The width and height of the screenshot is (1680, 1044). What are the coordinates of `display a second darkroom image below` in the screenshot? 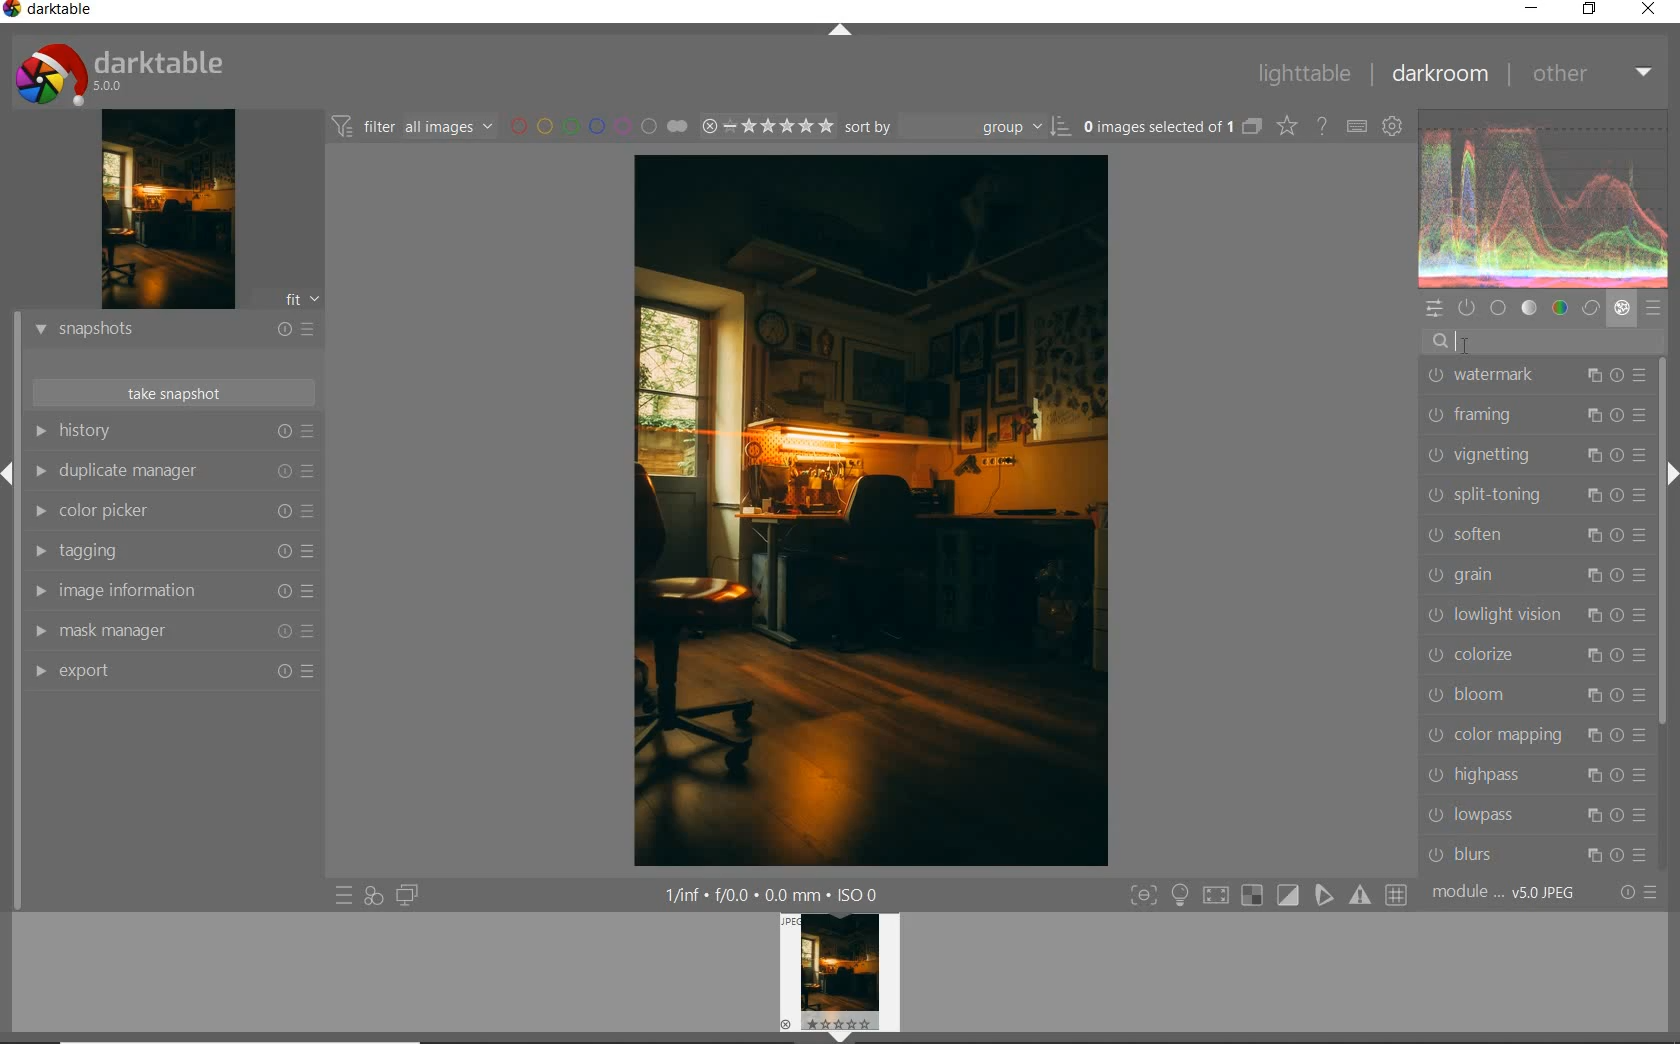 It's located at (407, 896).